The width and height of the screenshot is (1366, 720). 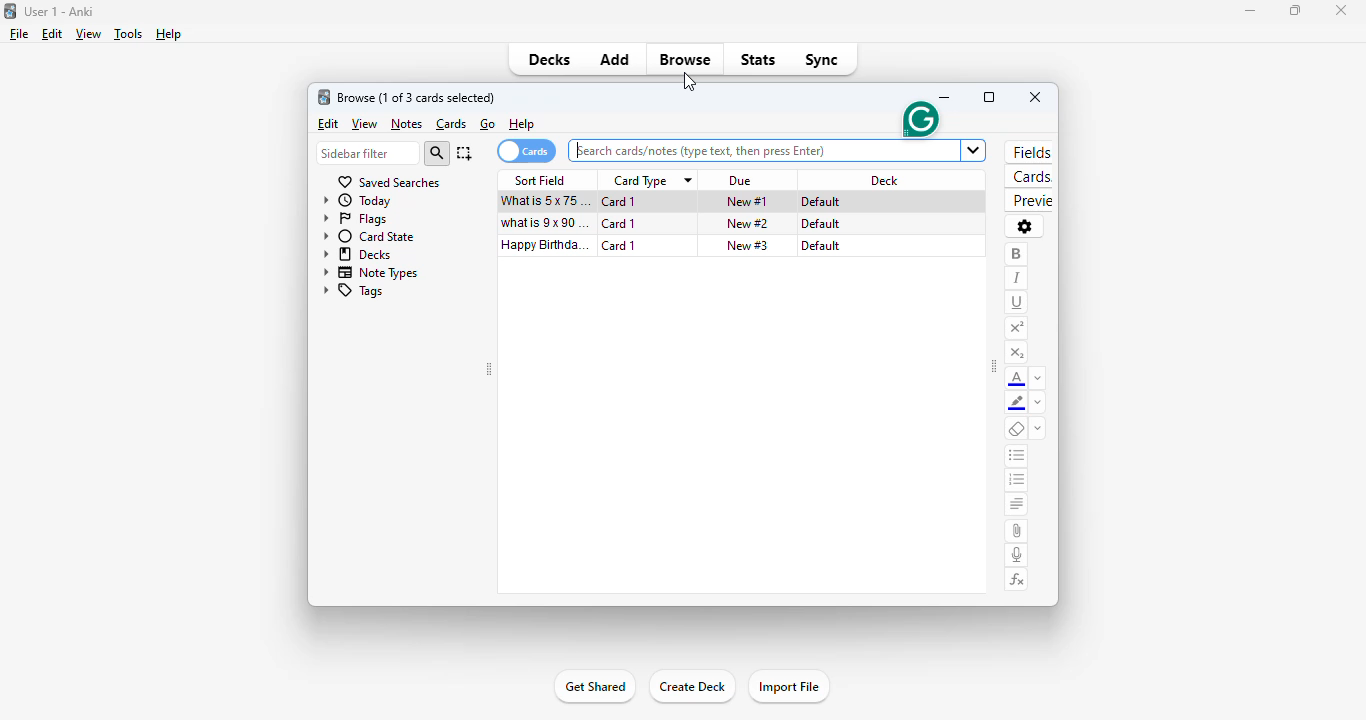 What do you see at coordinates (1018, 255) in the screenshot?
I see `bold` at bounding box center [1018, 255].